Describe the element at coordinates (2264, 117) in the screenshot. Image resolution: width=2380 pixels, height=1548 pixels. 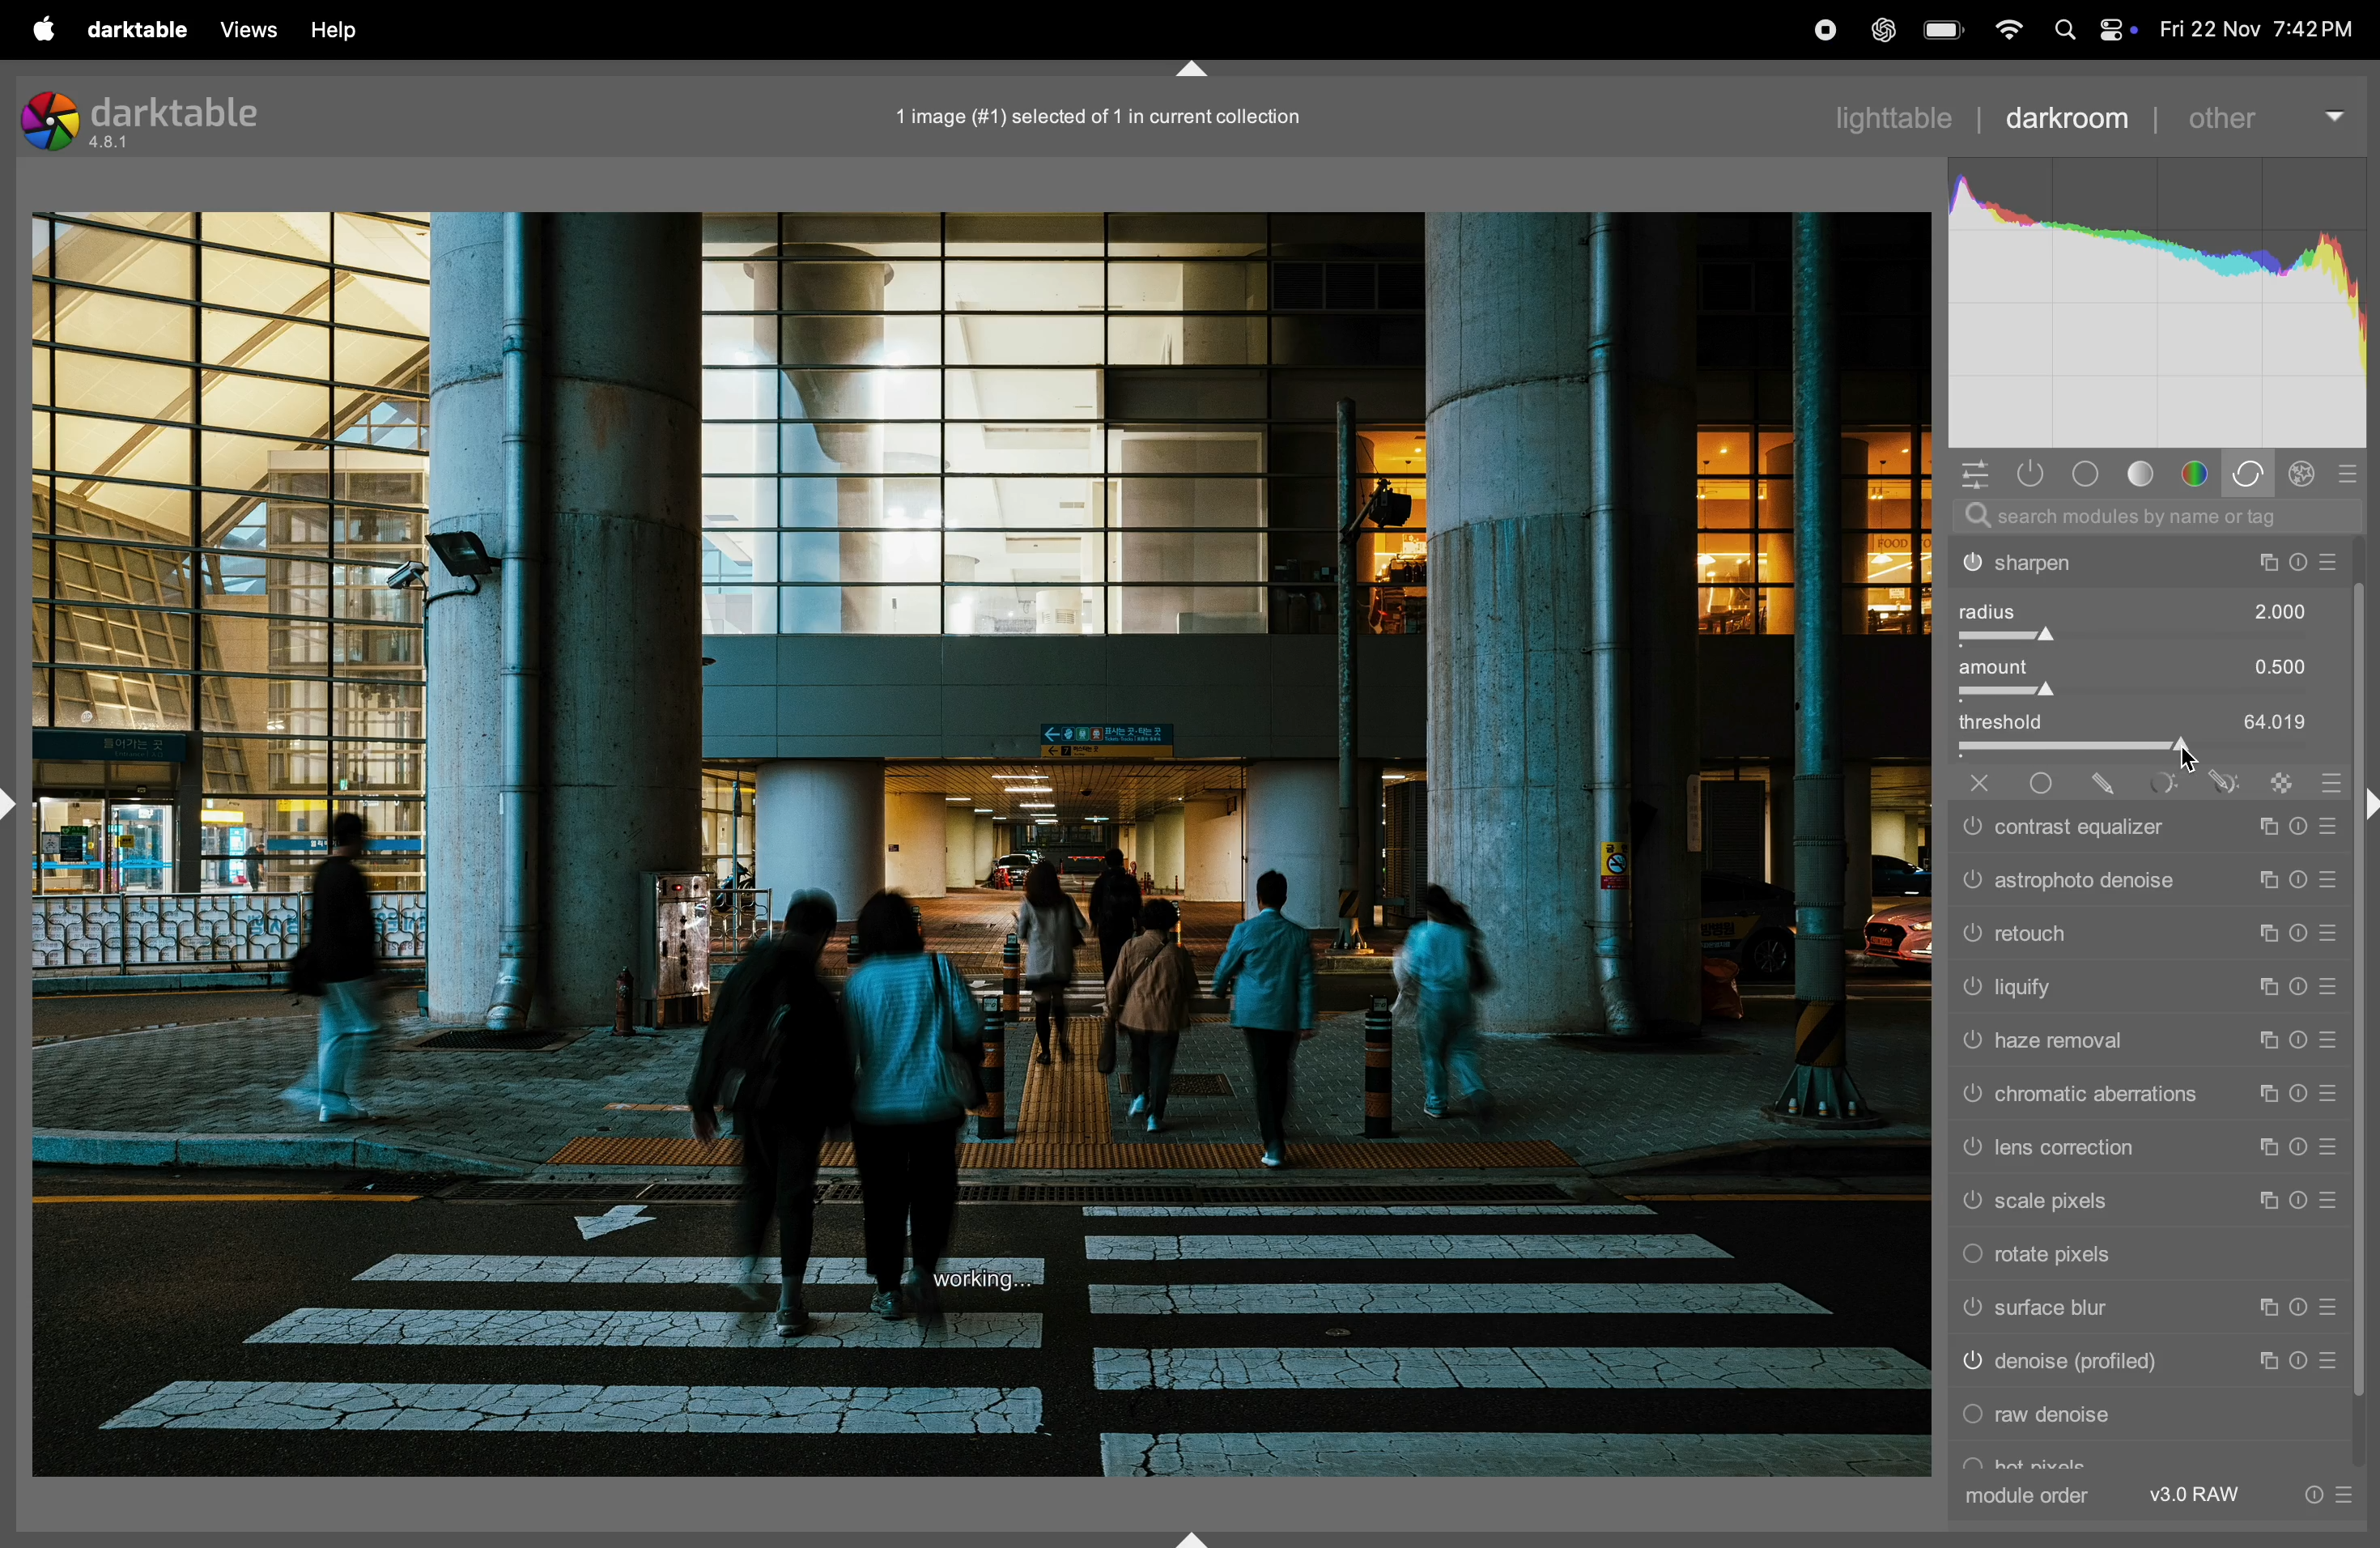
I see `others` at that location.